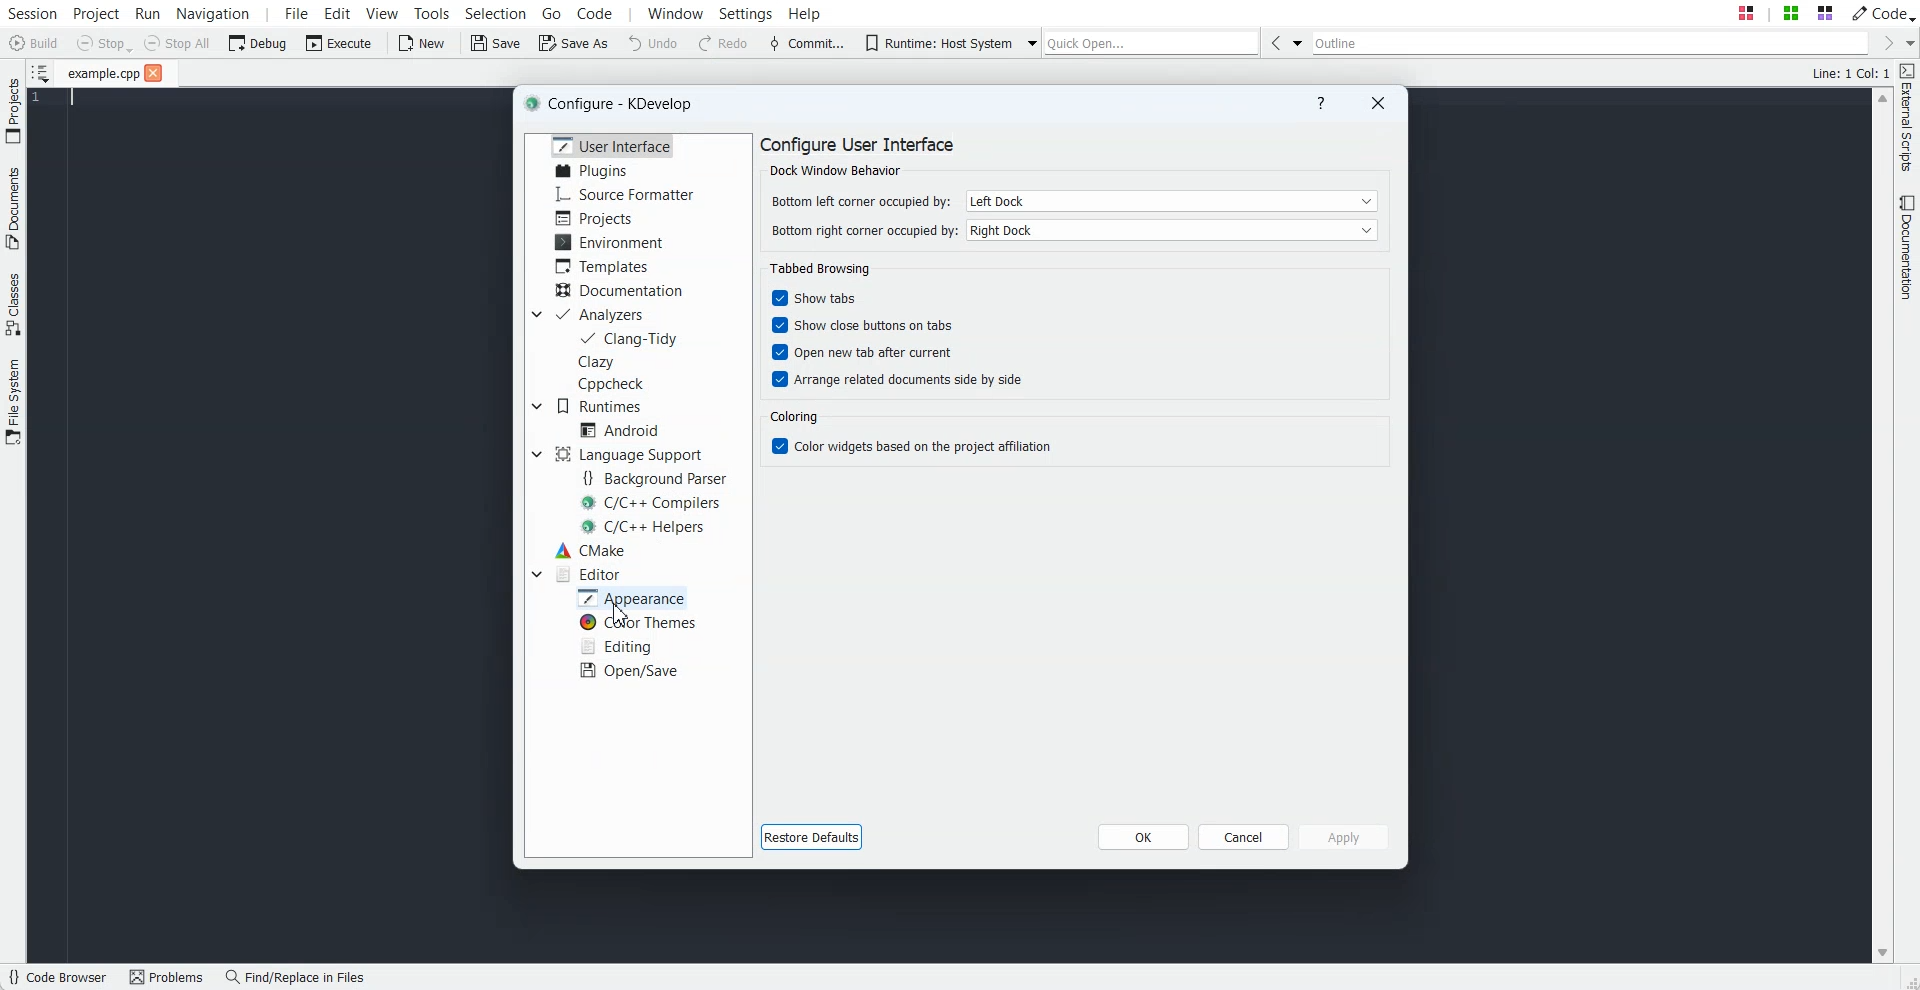 The width and height of the screenshot is (1920, 990). Describe the element at coordinates (610, 102) in the screenshot. I see `Text` at that location.